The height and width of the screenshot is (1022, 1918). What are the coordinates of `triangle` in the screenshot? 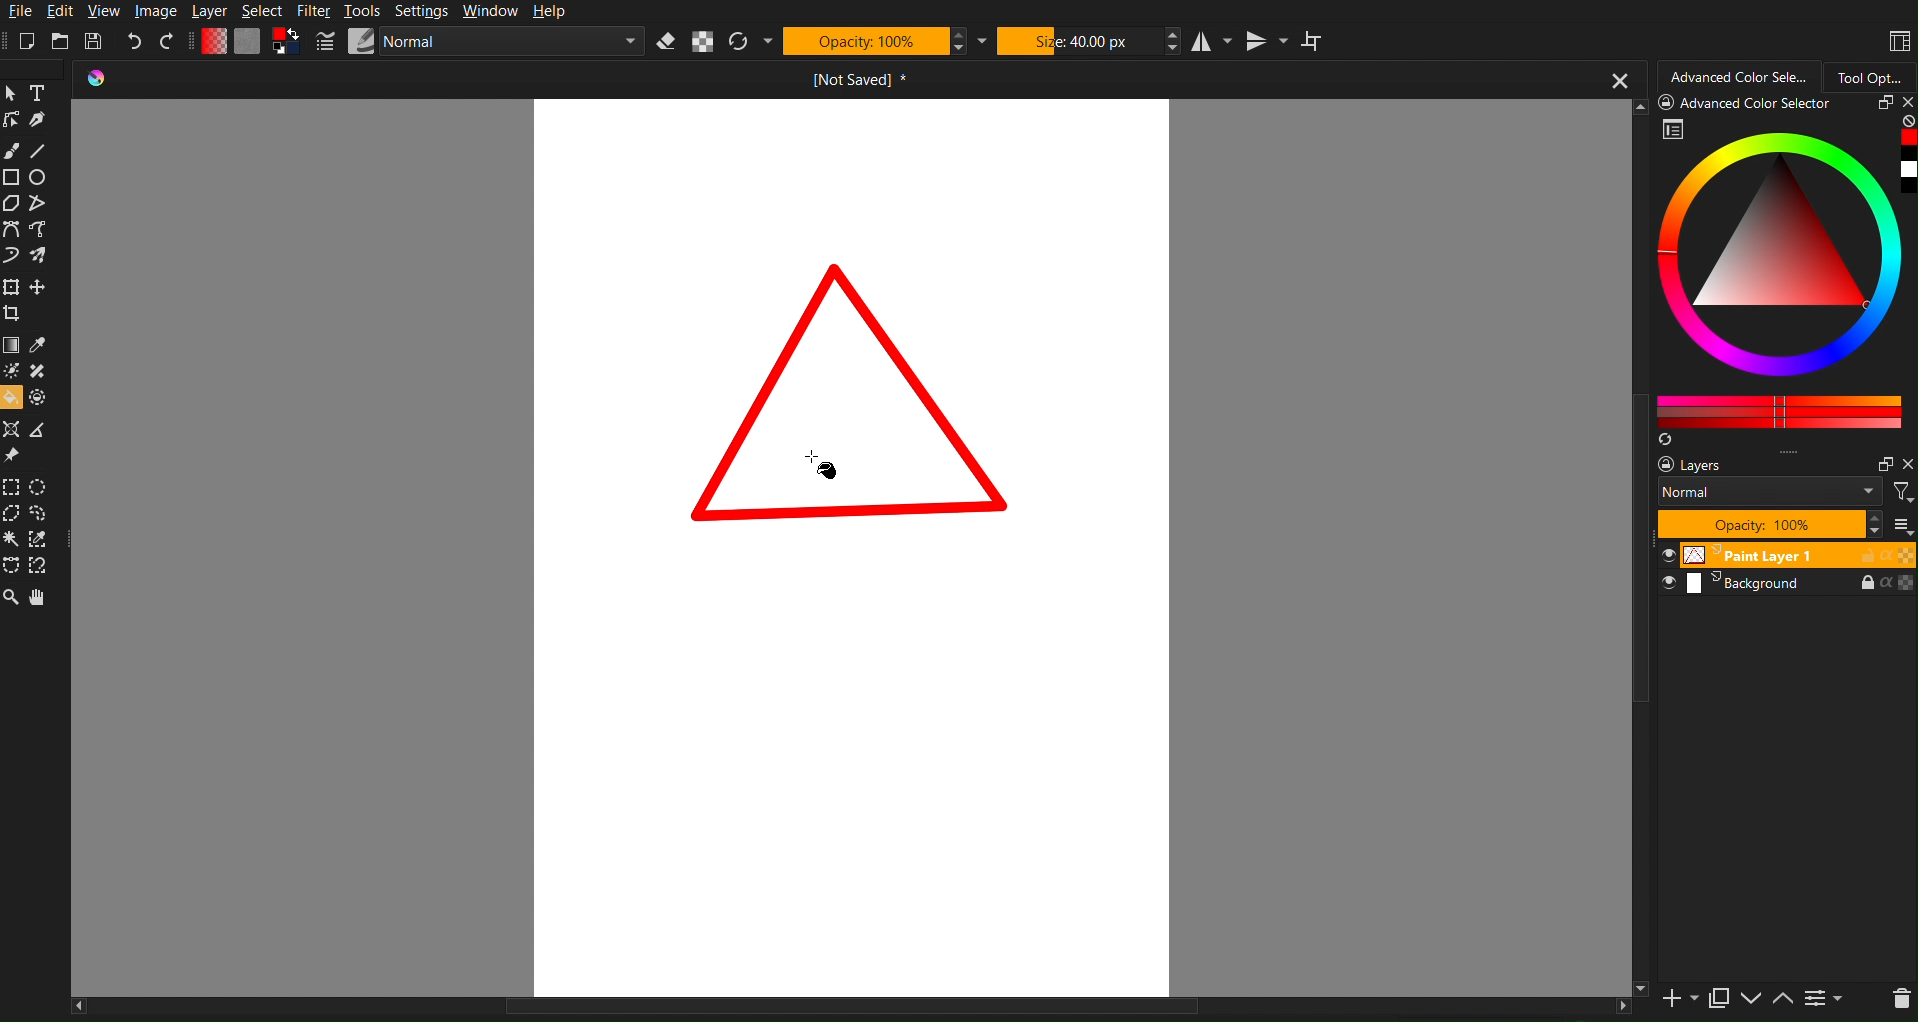 It's located at (850, 389).